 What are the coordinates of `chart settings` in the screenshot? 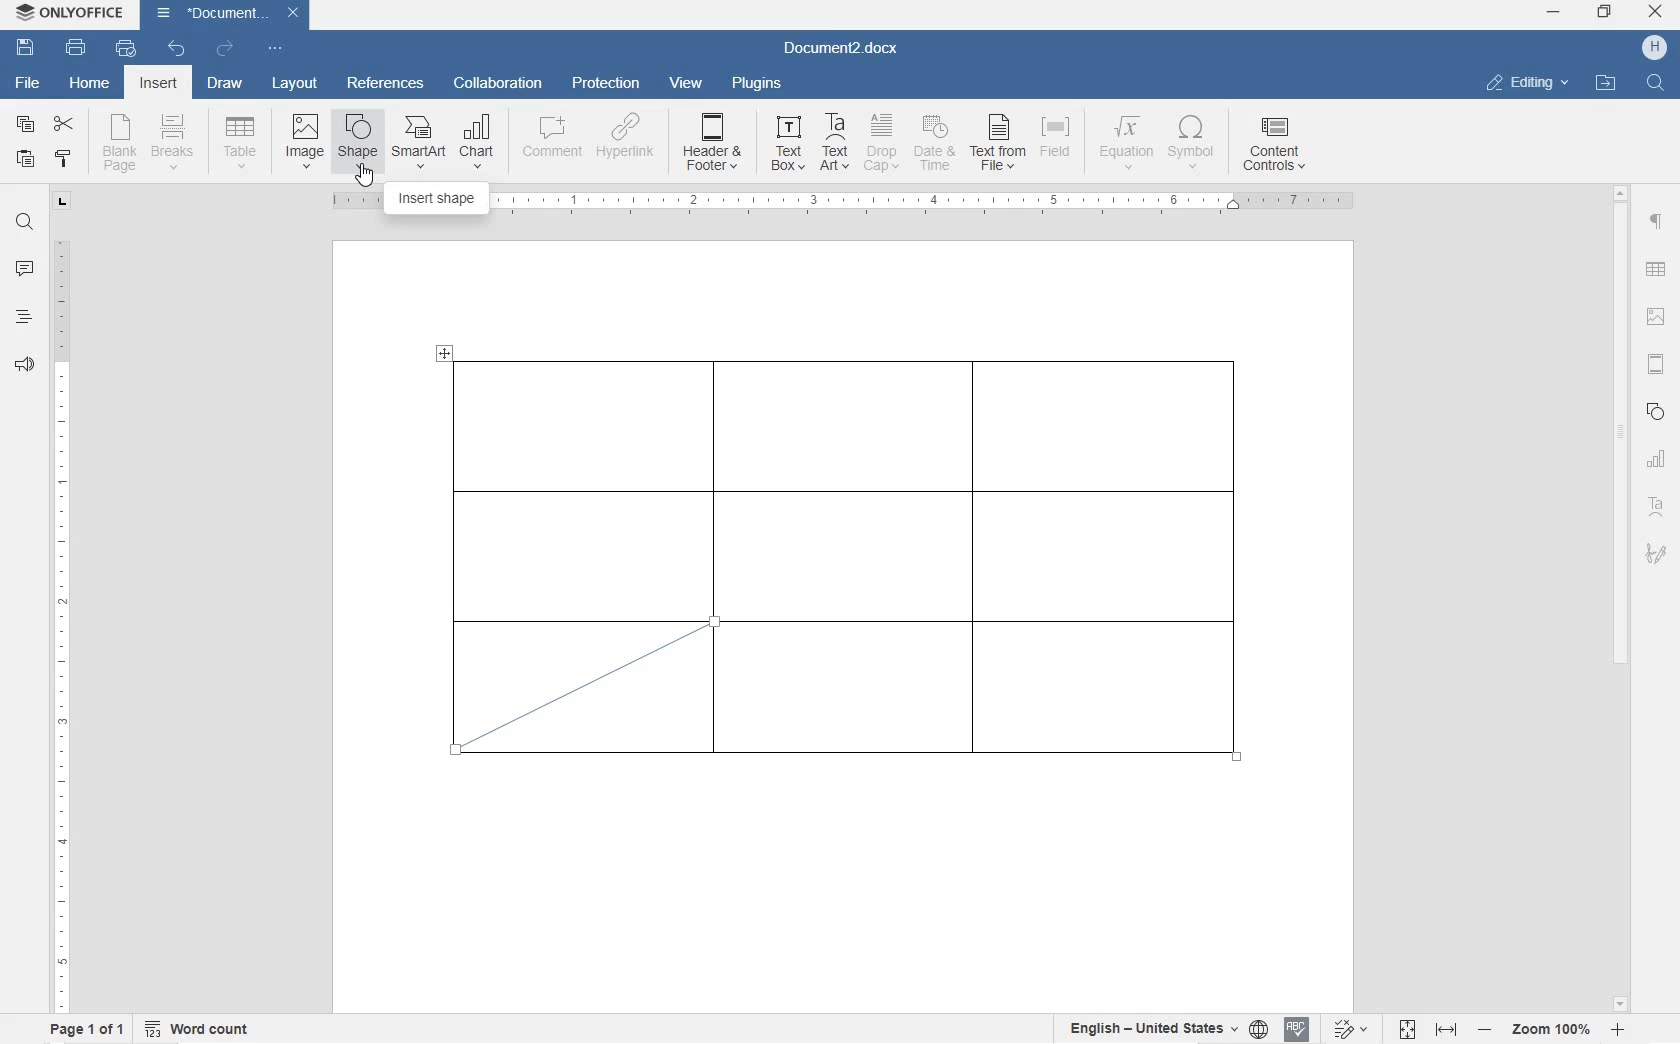 It's located at (1660, 459).